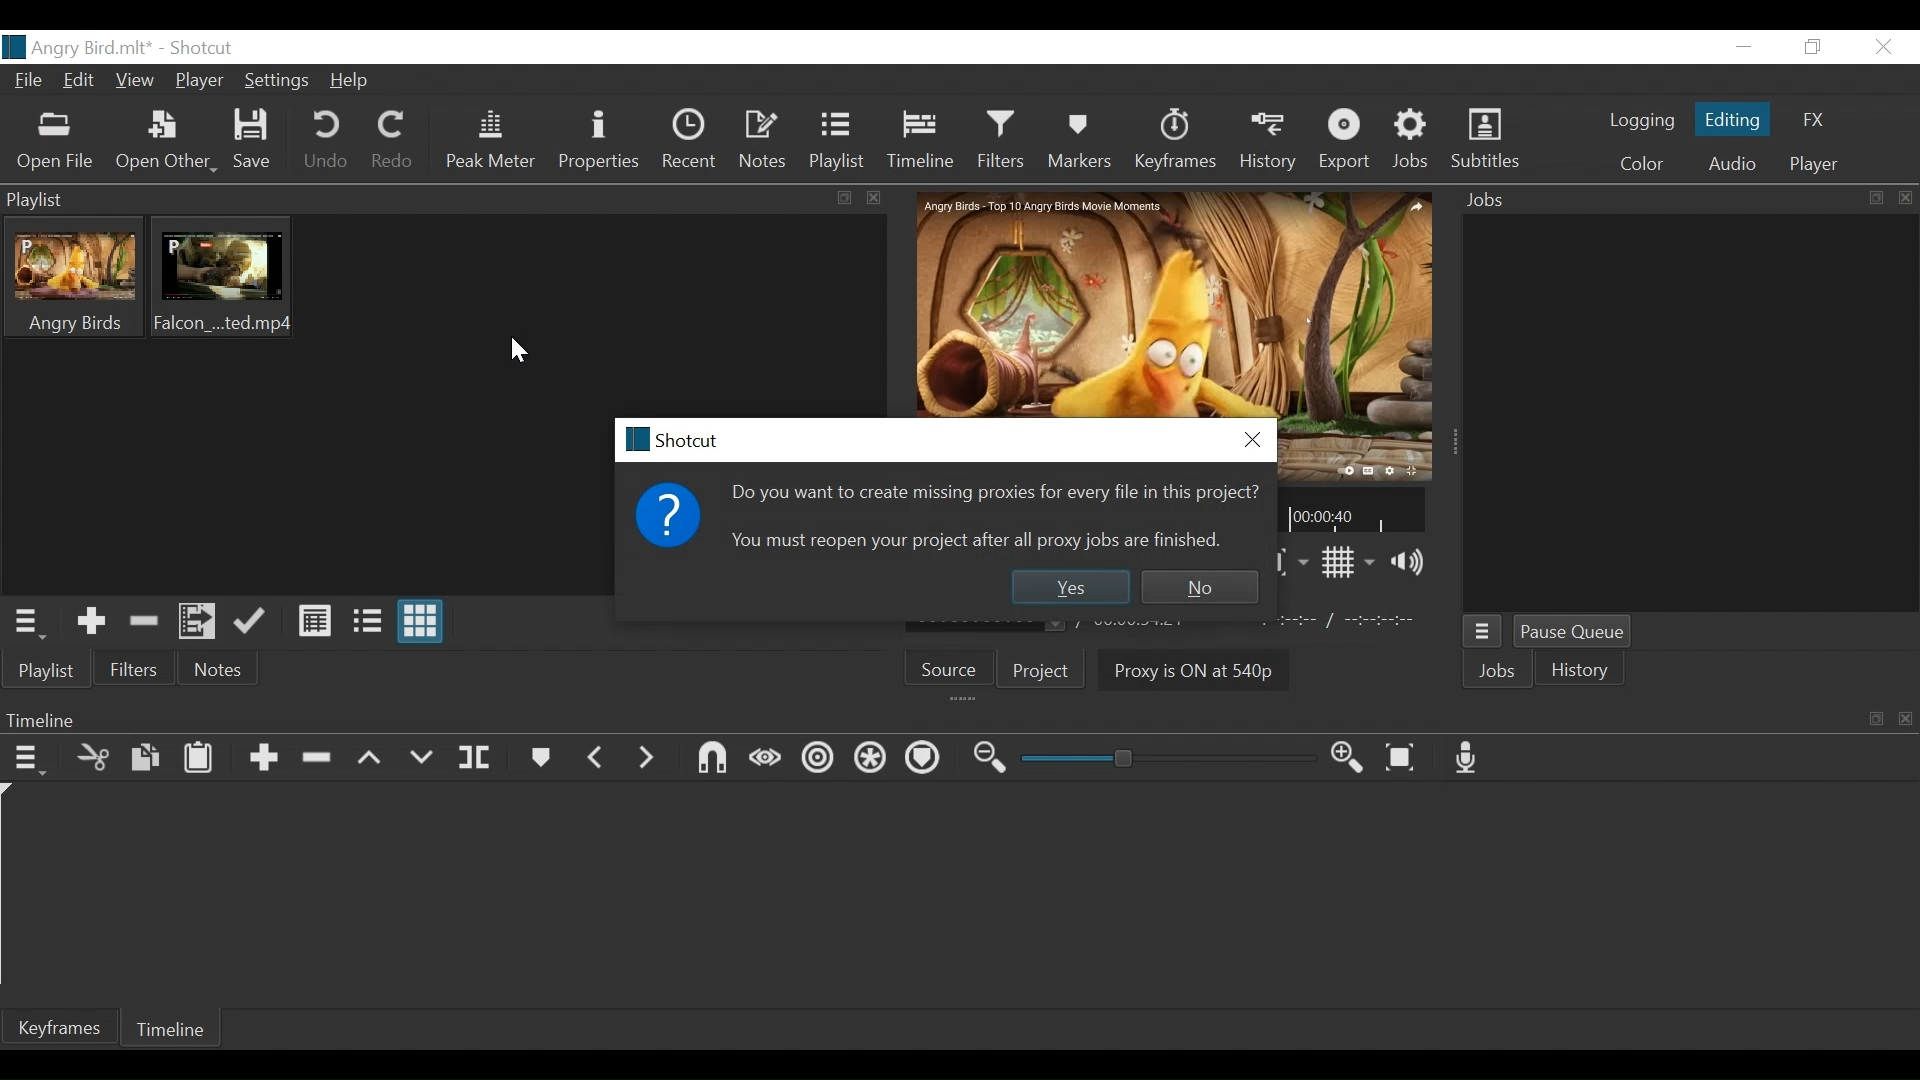 This screenshot has width=1920, height=1080. What do you see at coordinates (311, 621) in the screenshot?
I see `View as Files` at bounding box center [311, 621].